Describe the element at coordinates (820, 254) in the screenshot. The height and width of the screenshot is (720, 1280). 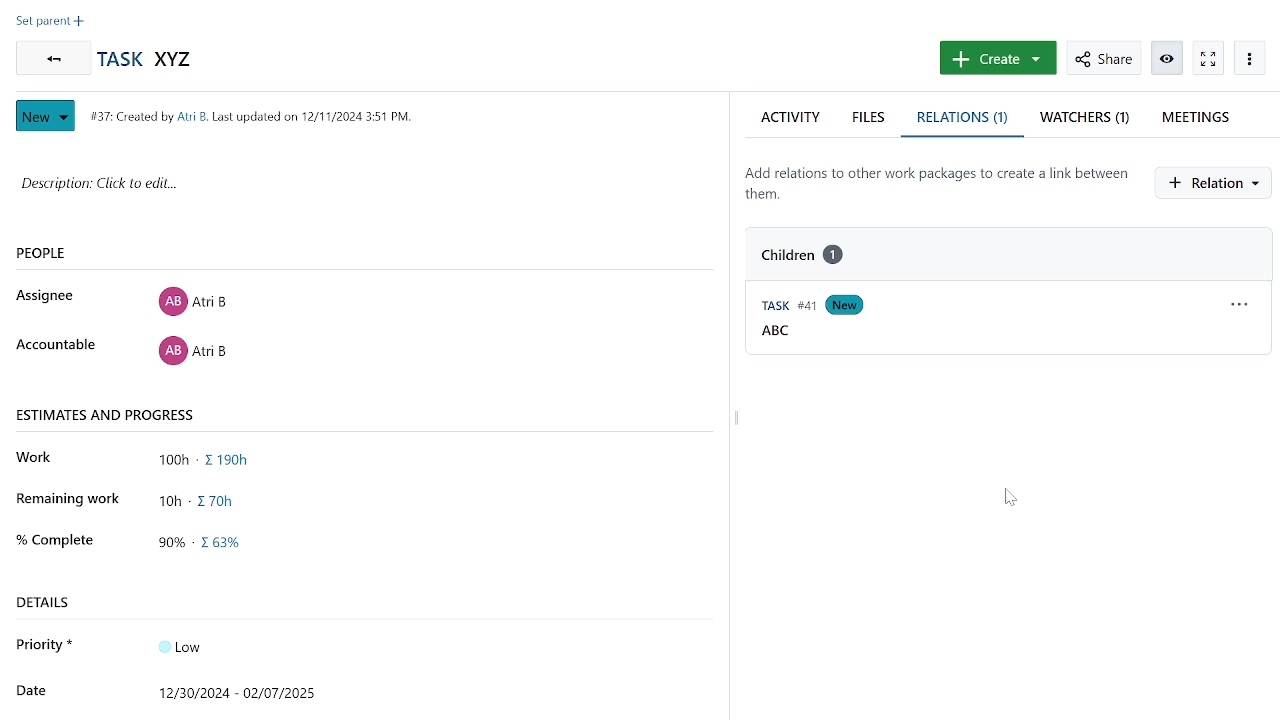
I see `task "ABC" relation "Children1 "` at that location.